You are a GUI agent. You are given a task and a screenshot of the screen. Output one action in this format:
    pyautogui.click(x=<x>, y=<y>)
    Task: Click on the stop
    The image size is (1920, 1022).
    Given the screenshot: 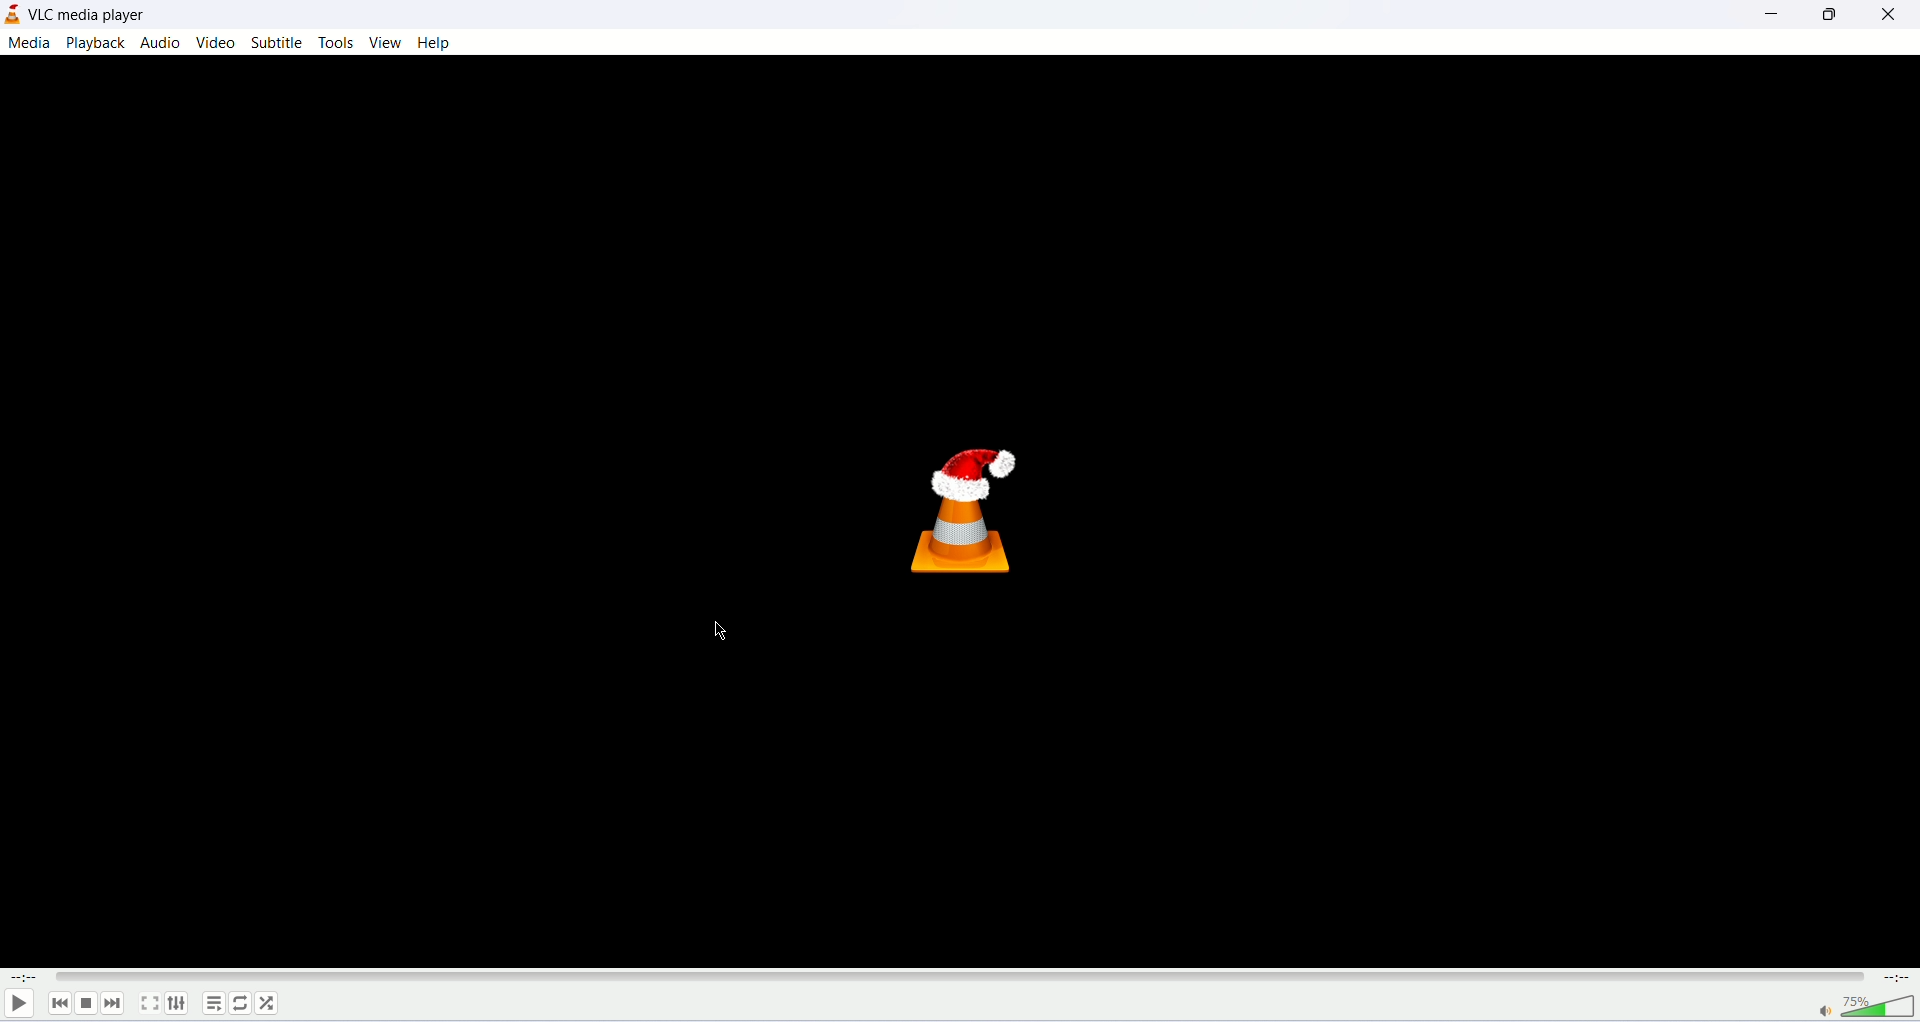 What is the action you would take?
    pyautogui.click(x=86, y=1004)
    